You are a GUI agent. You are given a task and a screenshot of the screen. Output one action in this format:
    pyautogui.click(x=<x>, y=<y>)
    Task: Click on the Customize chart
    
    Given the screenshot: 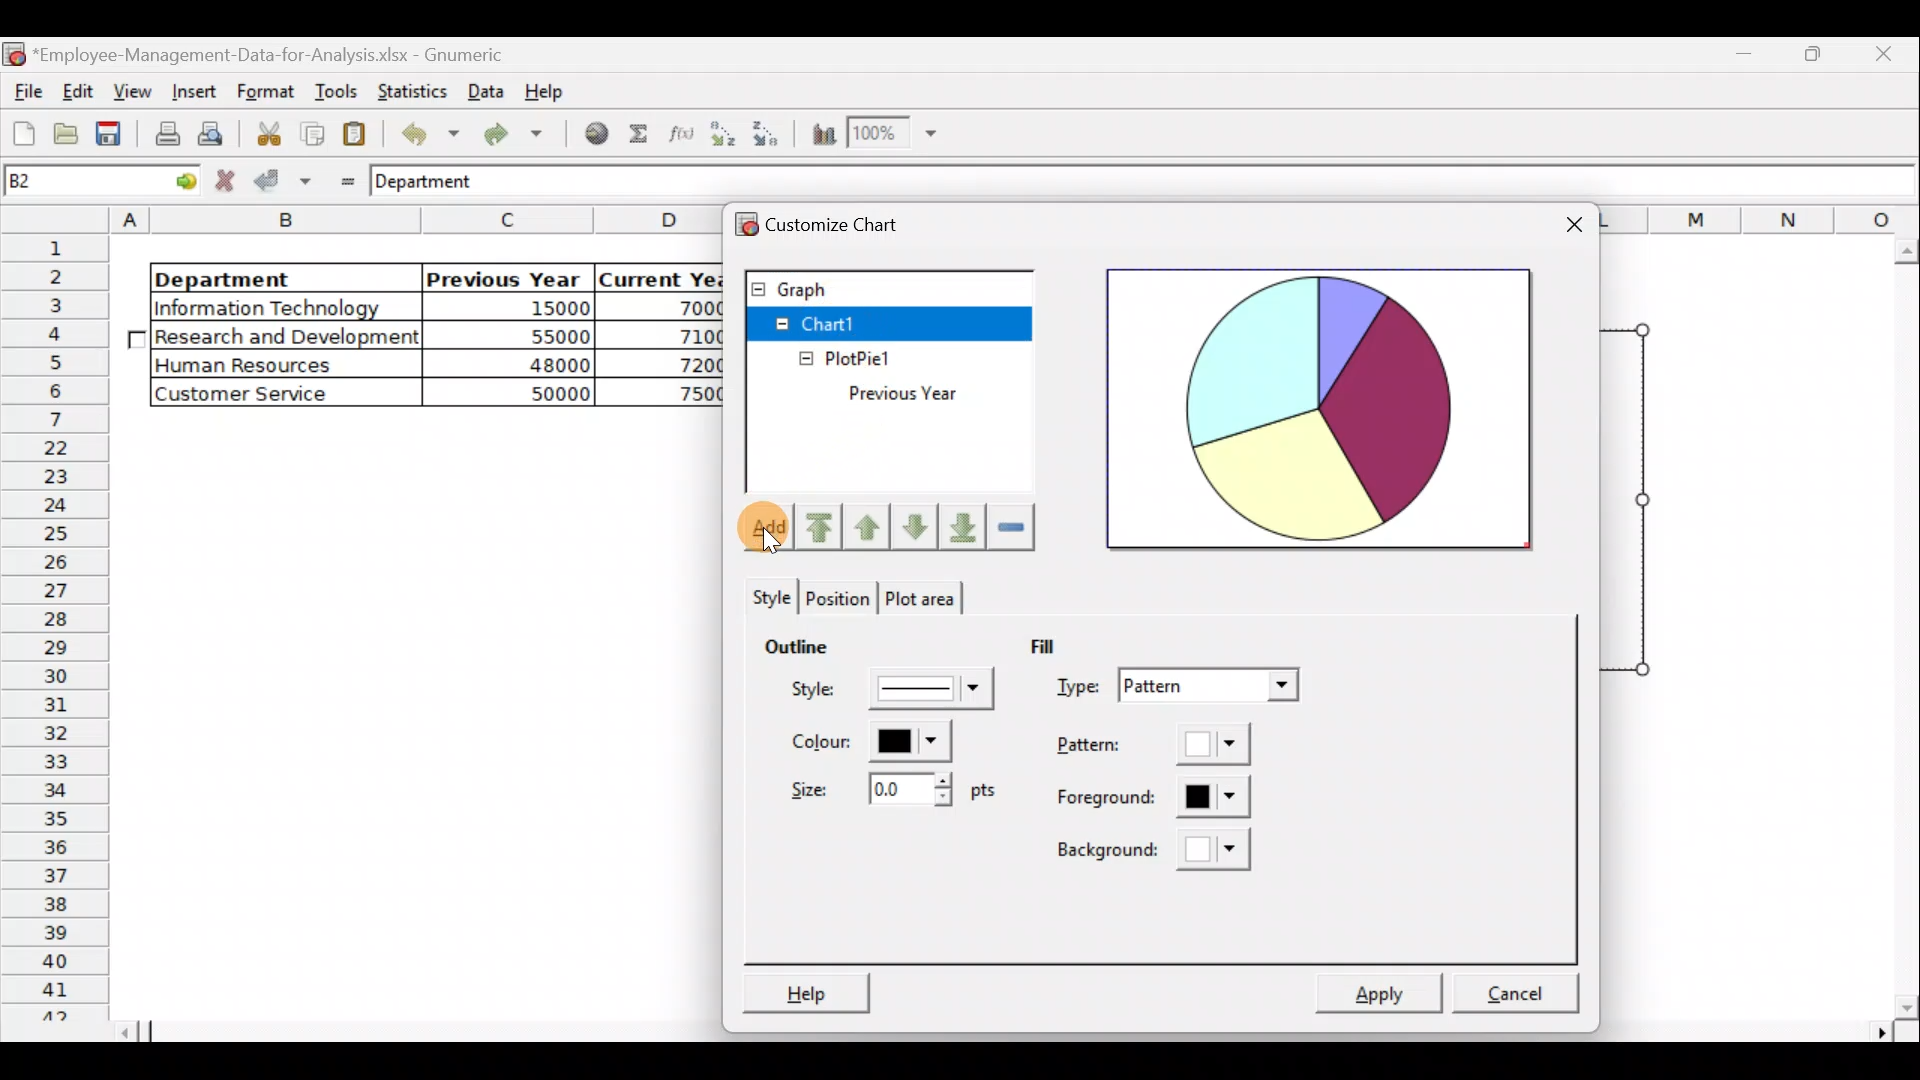 What is the action you would take?
    pyautogui.click(x=858, y=225)
    